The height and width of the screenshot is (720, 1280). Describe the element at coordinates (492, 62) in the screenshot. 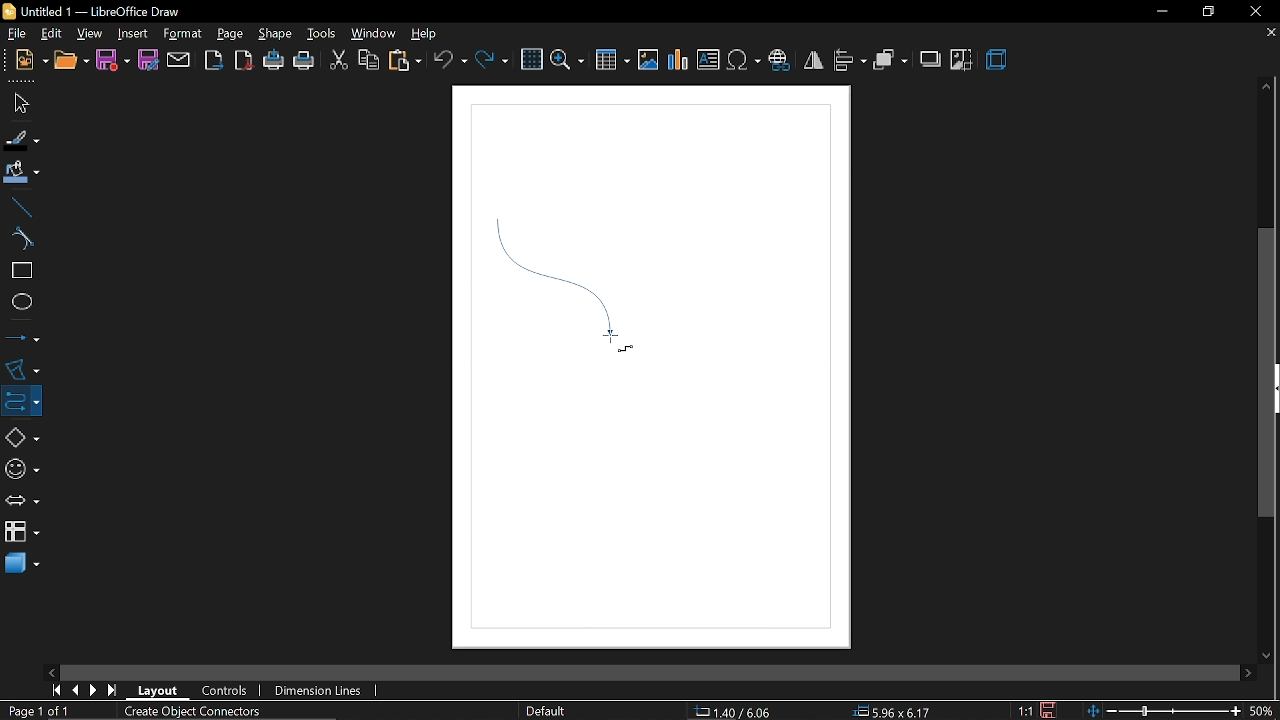

I see `redo` at that location.